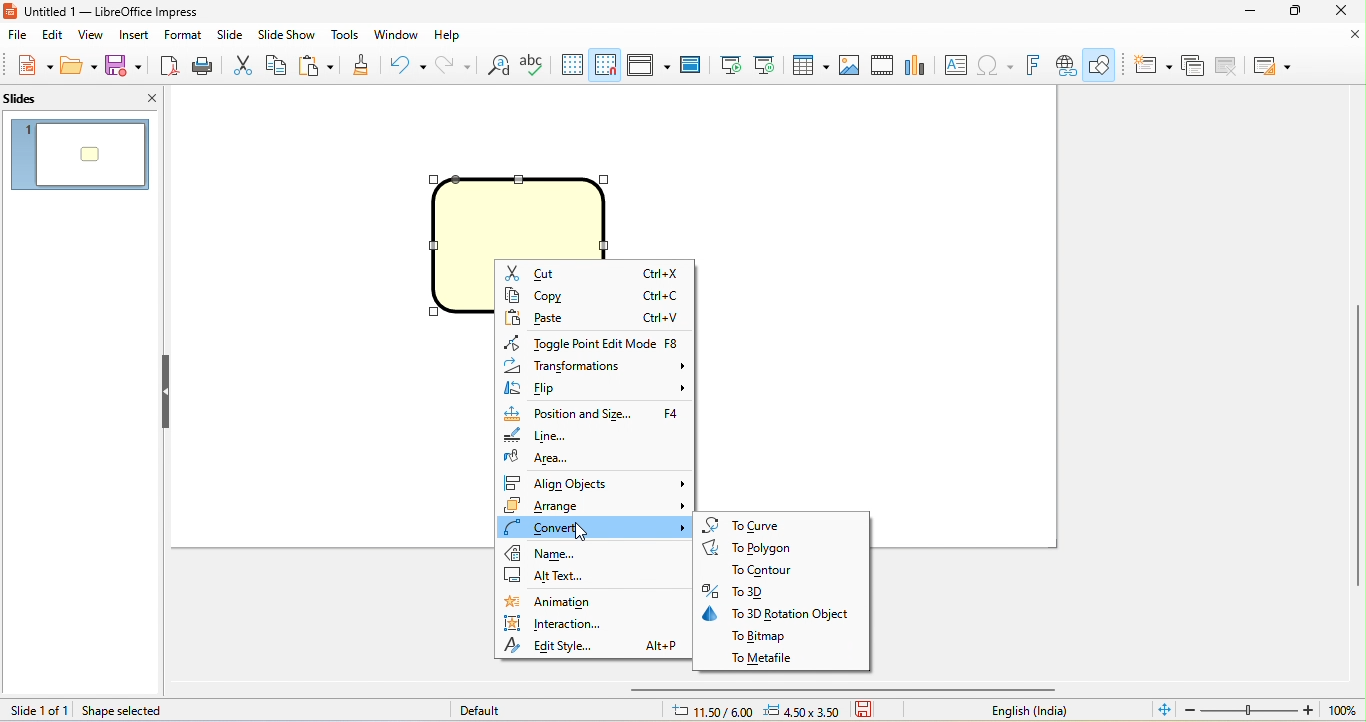 The width and height of the screenshot is (1366, 722). What do you see at coordinates (9, 11) in the screenshot?
I see `libreoffice impress logo` at bounding box center [9, 11].